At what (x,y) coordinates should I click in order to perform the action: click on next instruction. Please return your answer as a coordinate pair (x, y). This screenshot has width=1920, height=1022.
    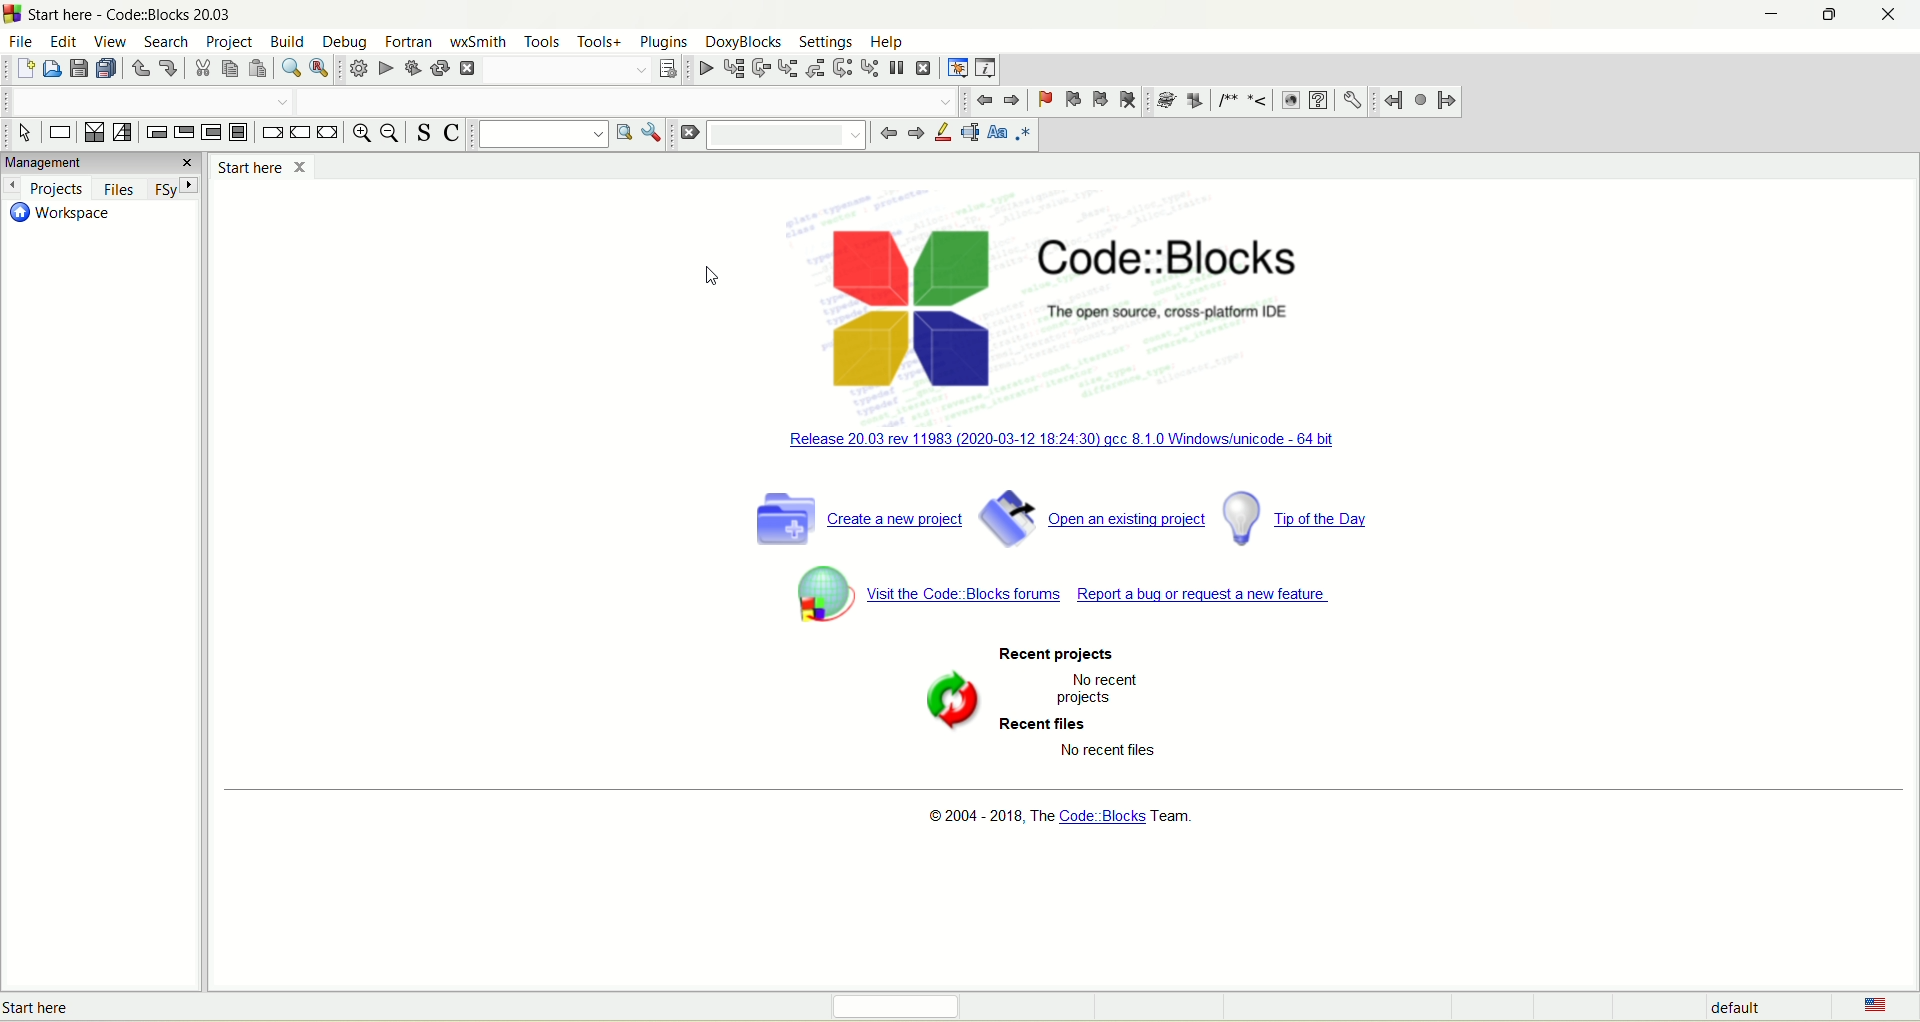
    Looking at the image, I should click on (842, 67).